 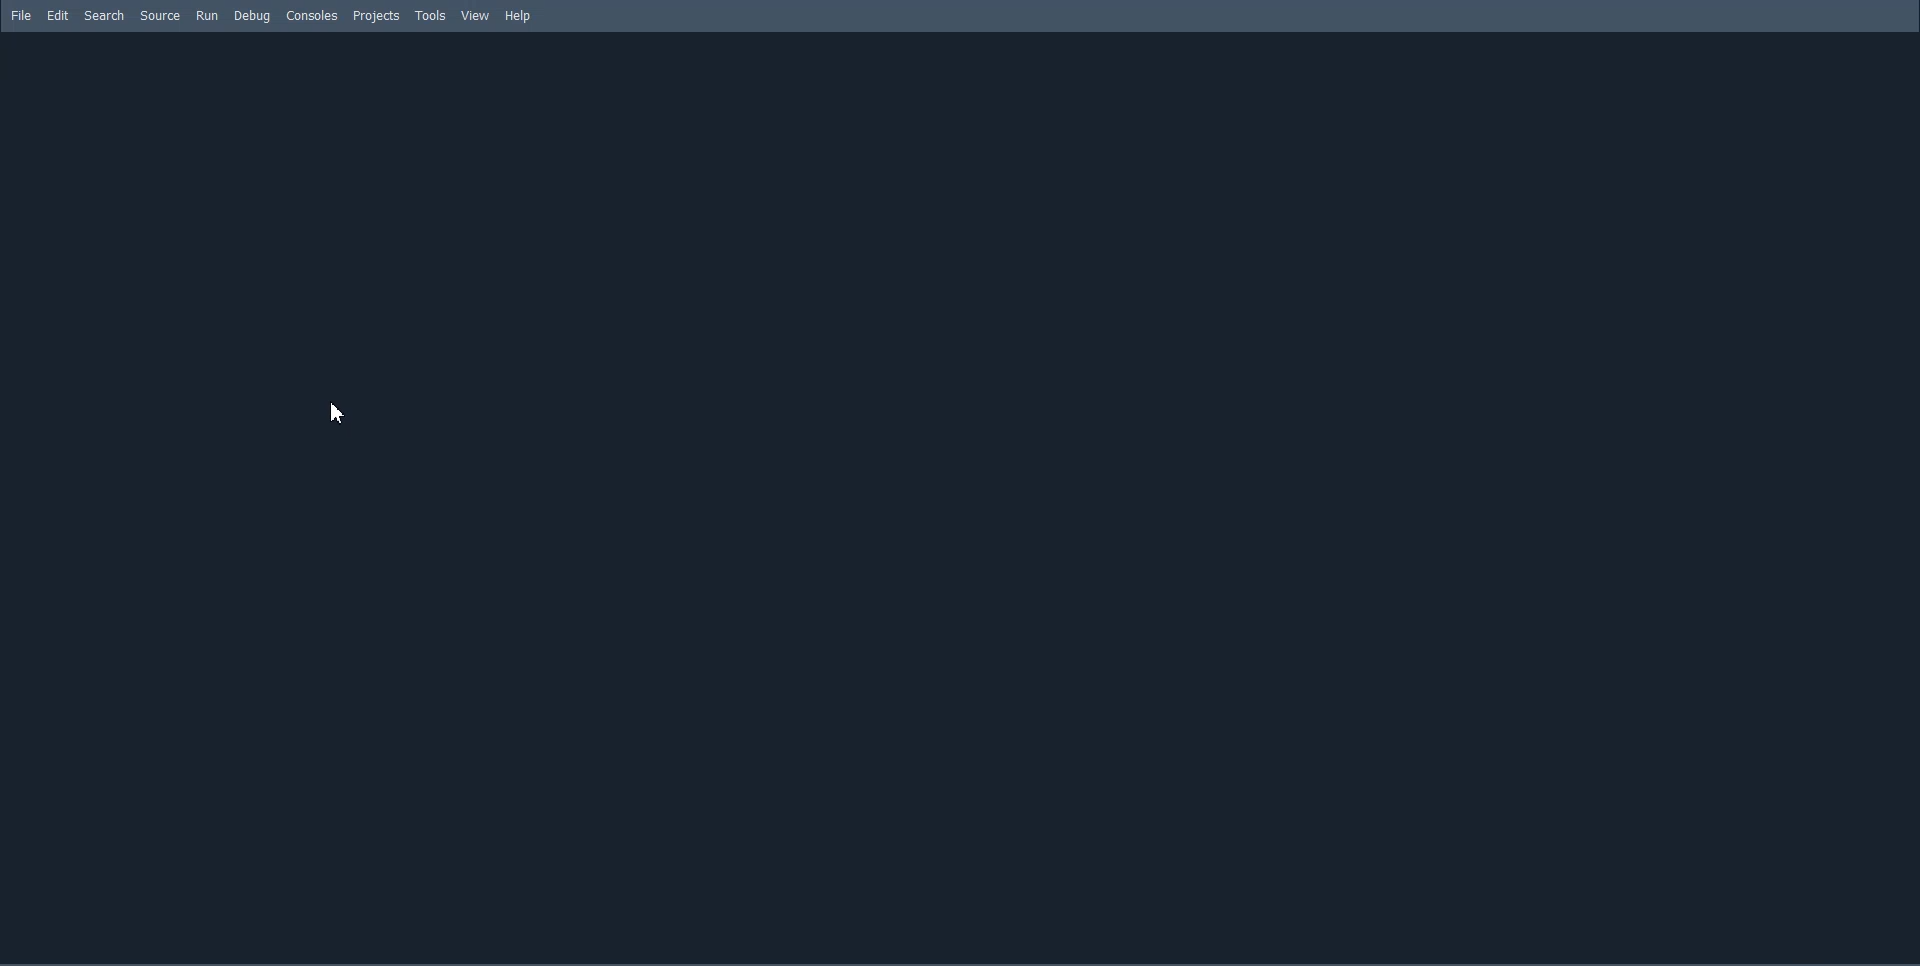 What do you see at coordinates (104, 16) in the screenshot?
I see `Search` at bounding box center [104, 16].